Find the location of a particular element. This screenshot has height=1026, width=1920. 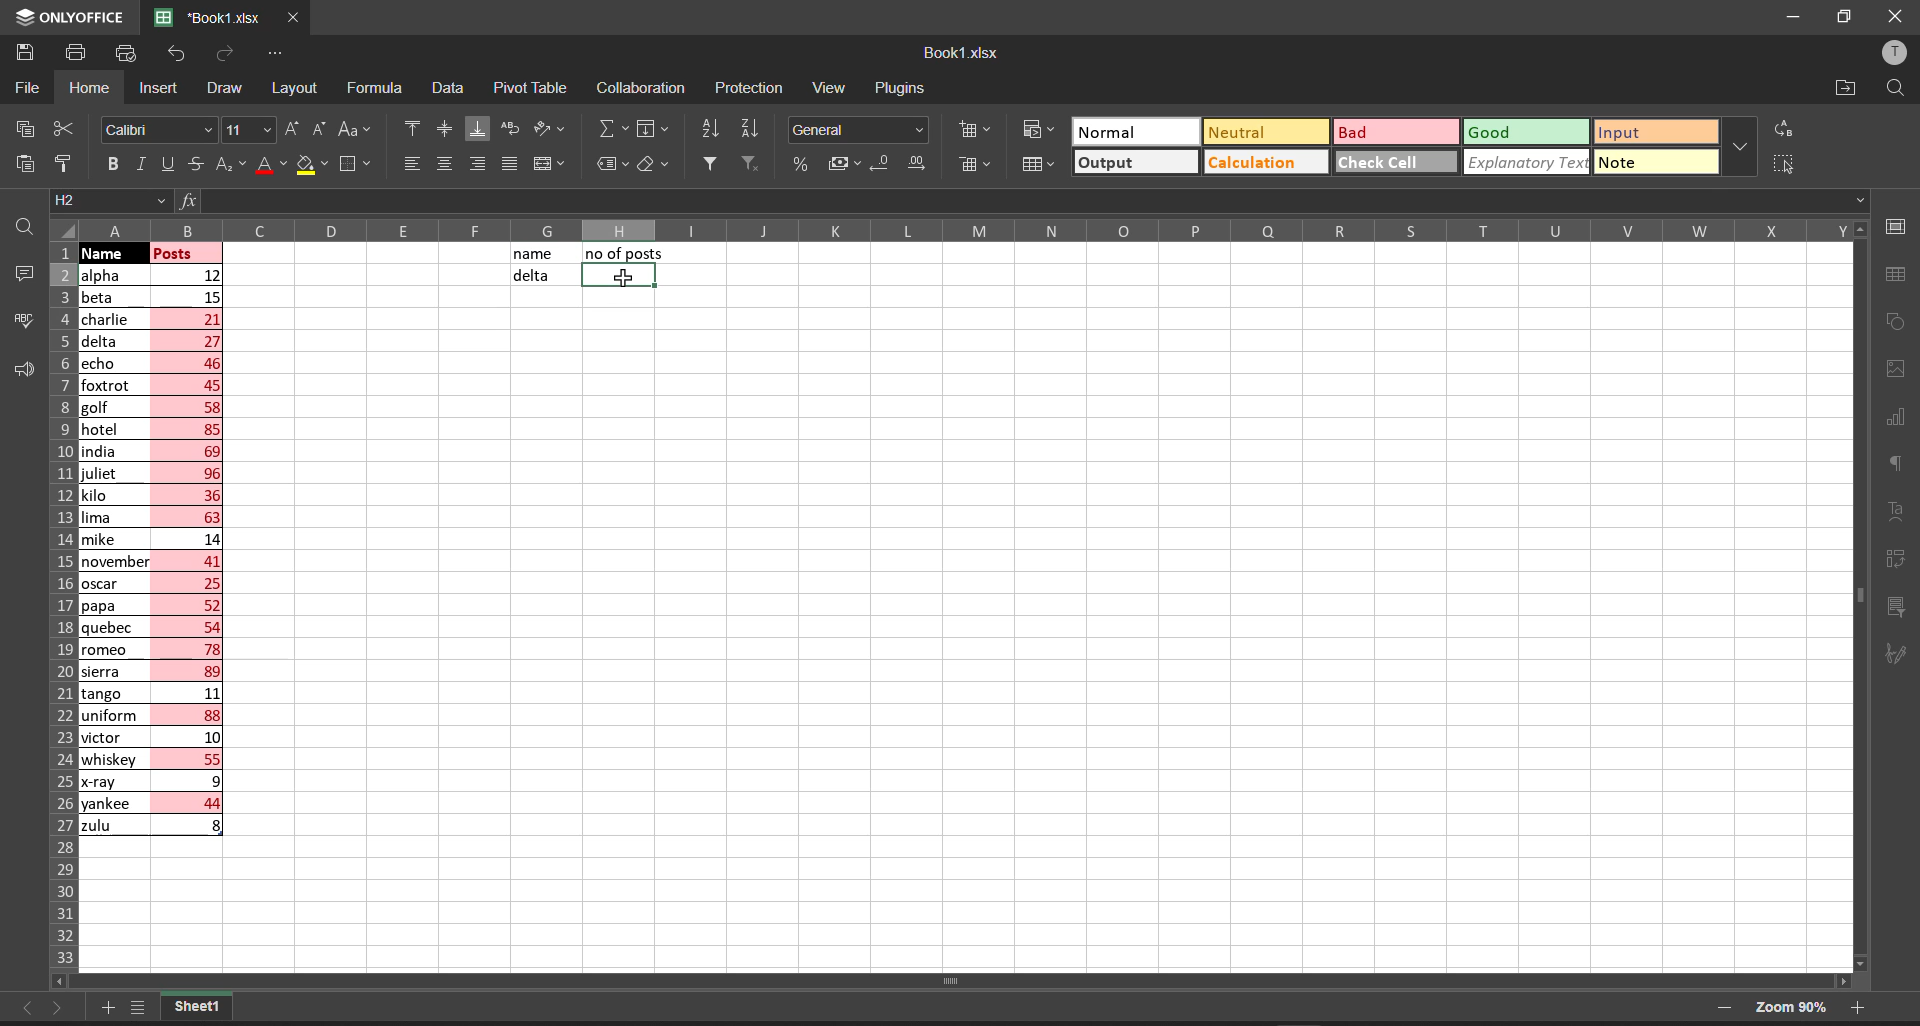

select all is located at coordinates (1782, 162).